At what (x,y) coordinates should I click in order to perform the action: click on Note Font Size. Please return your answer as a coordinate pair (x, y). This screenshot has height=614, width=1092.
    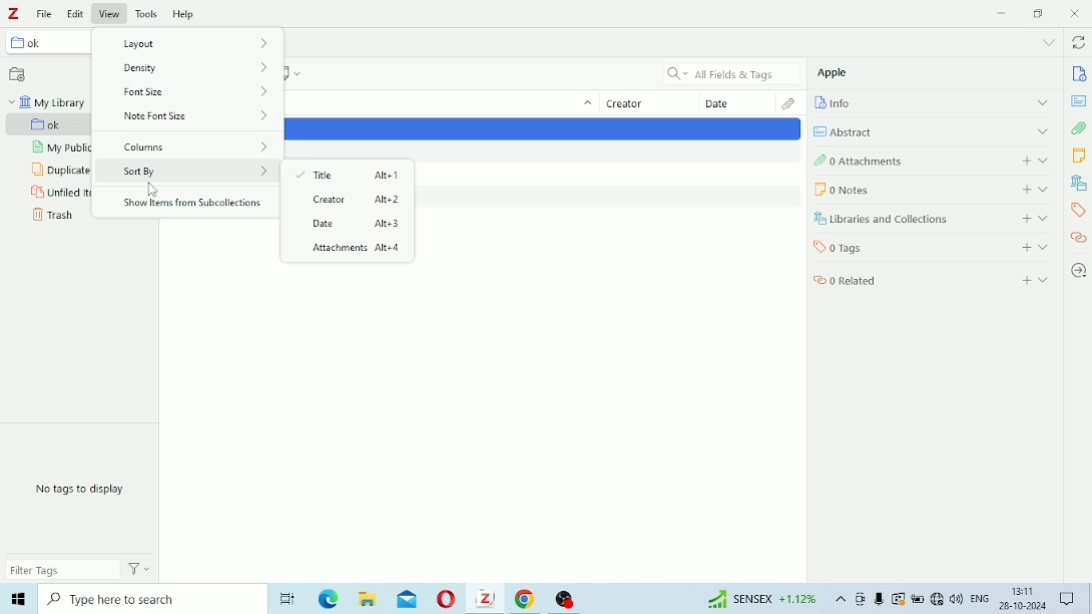
    Looking at the image, I should click on (197, 118).